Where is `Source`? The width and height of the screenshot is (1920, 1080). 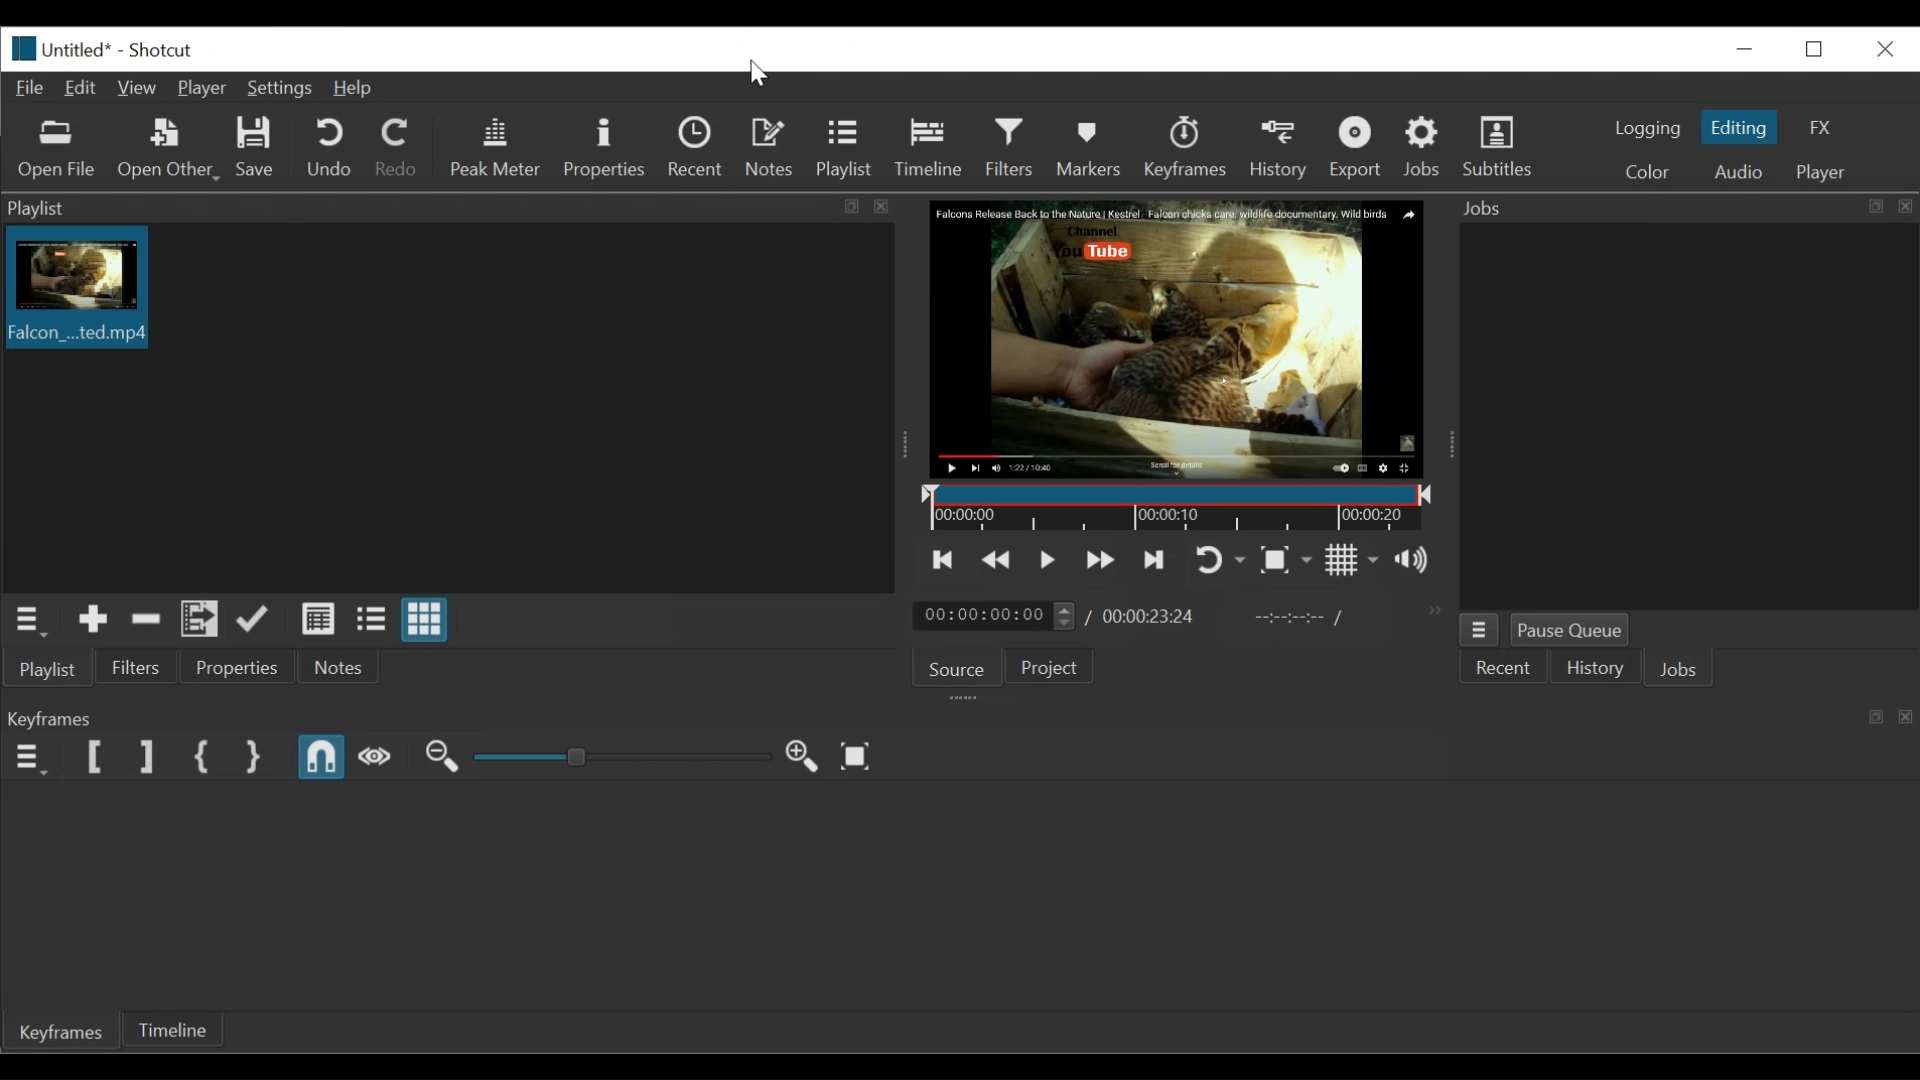
Source is located at coordinates (958, 670).